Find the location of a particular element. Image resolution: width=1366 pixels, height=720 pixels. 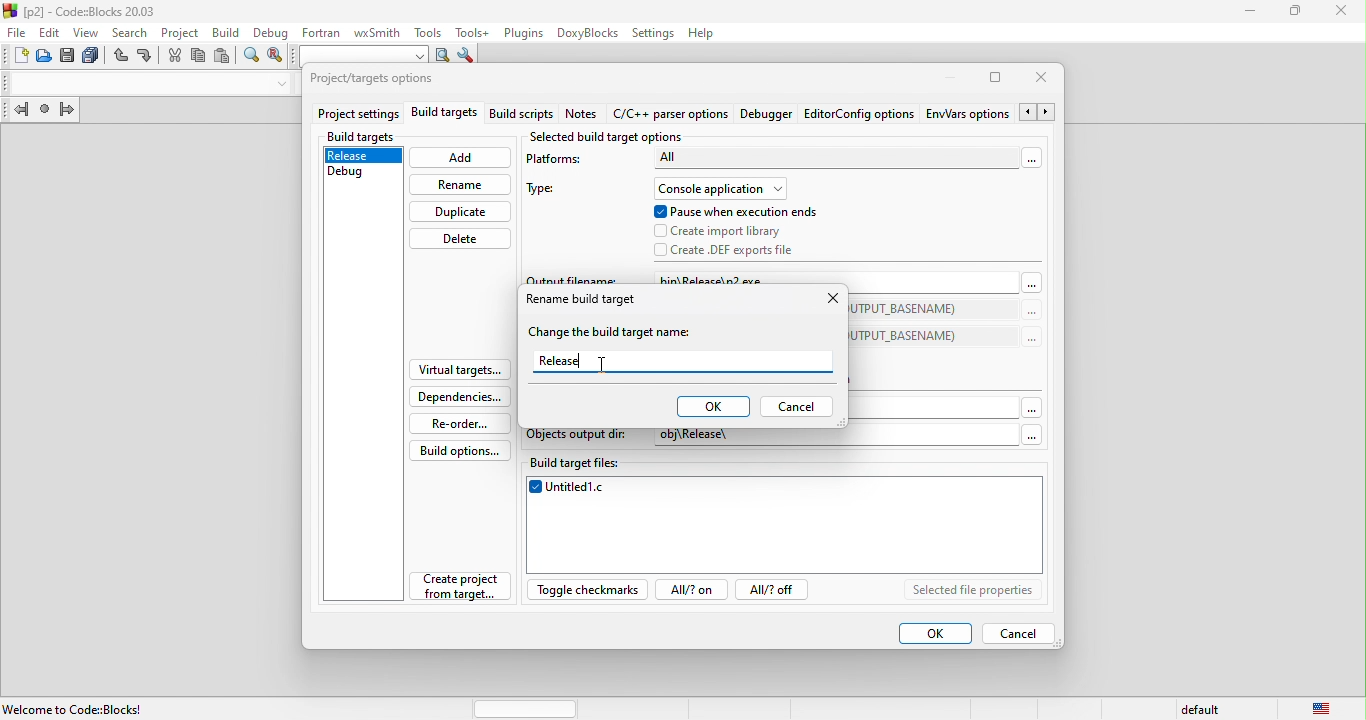

dependencies is located at coordinates (459, 397).